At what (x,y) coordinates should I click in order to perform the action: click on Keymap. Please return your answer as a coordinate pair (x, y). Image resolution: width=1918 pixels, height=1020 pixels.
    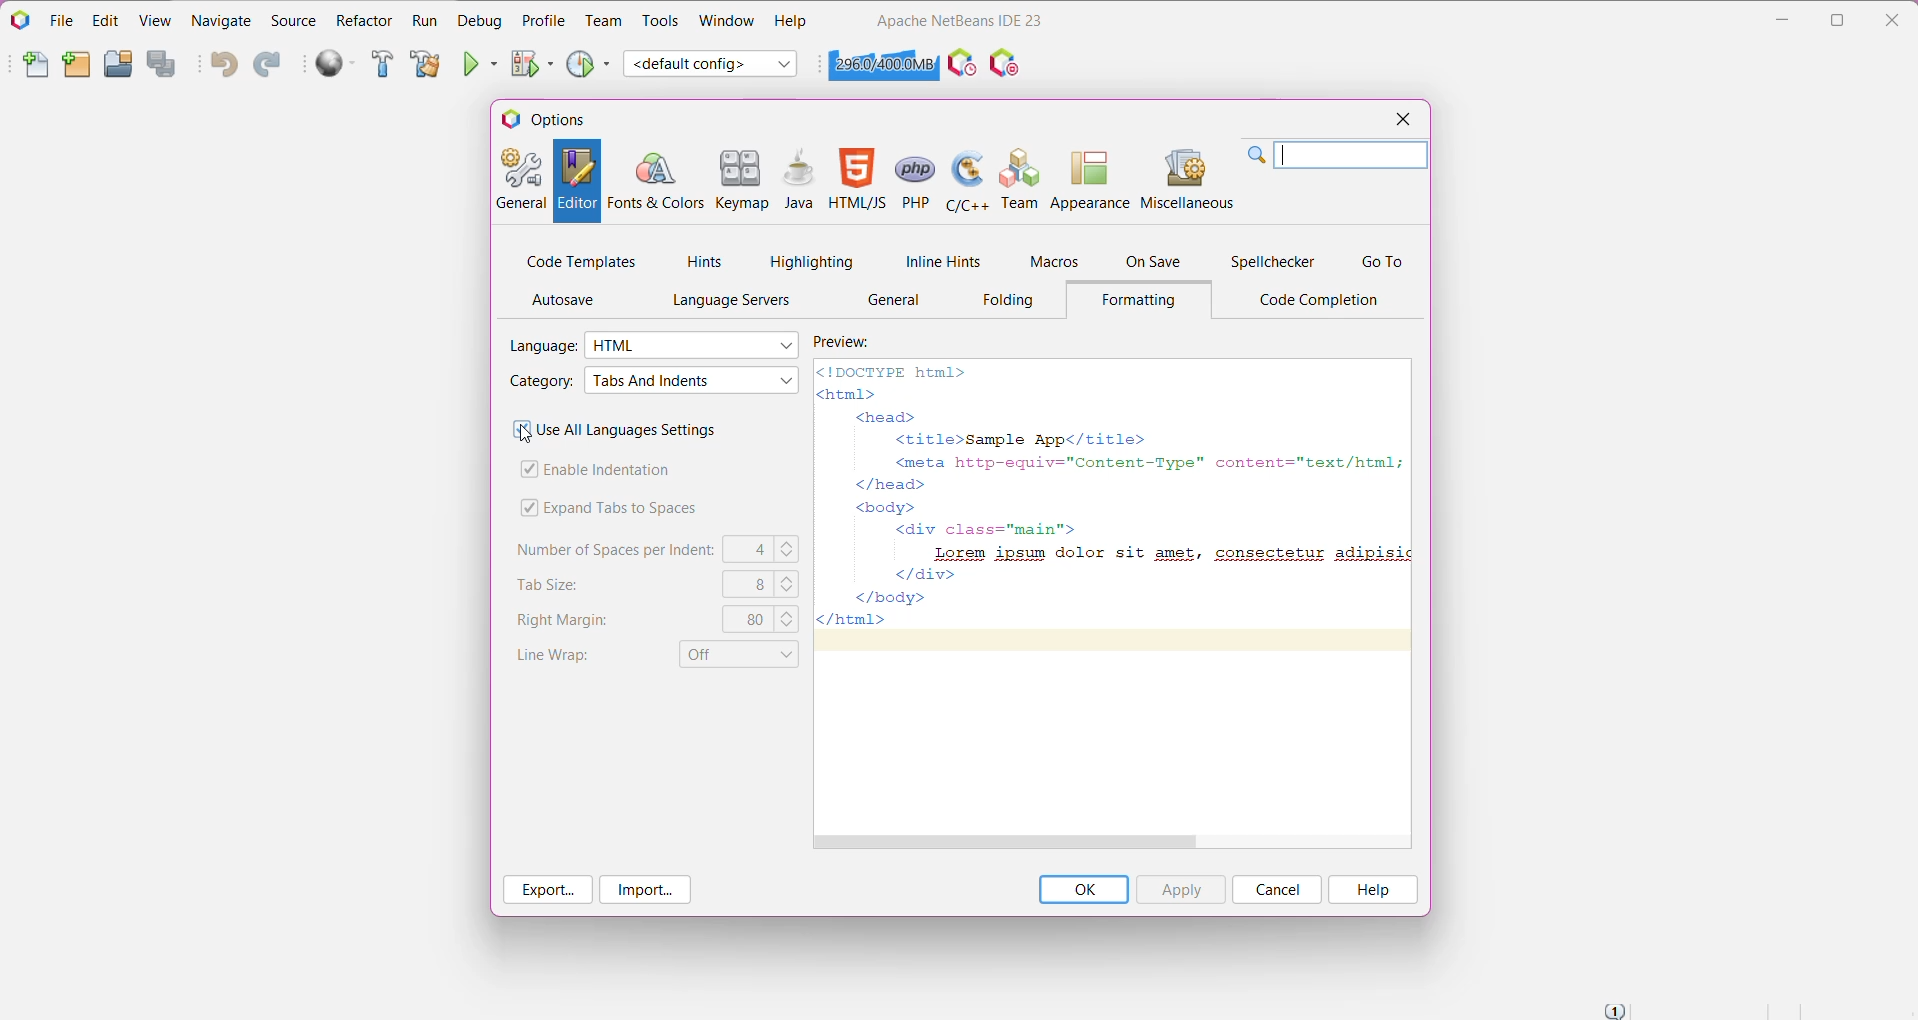
    Looking at the image, I should click on (743, 181).